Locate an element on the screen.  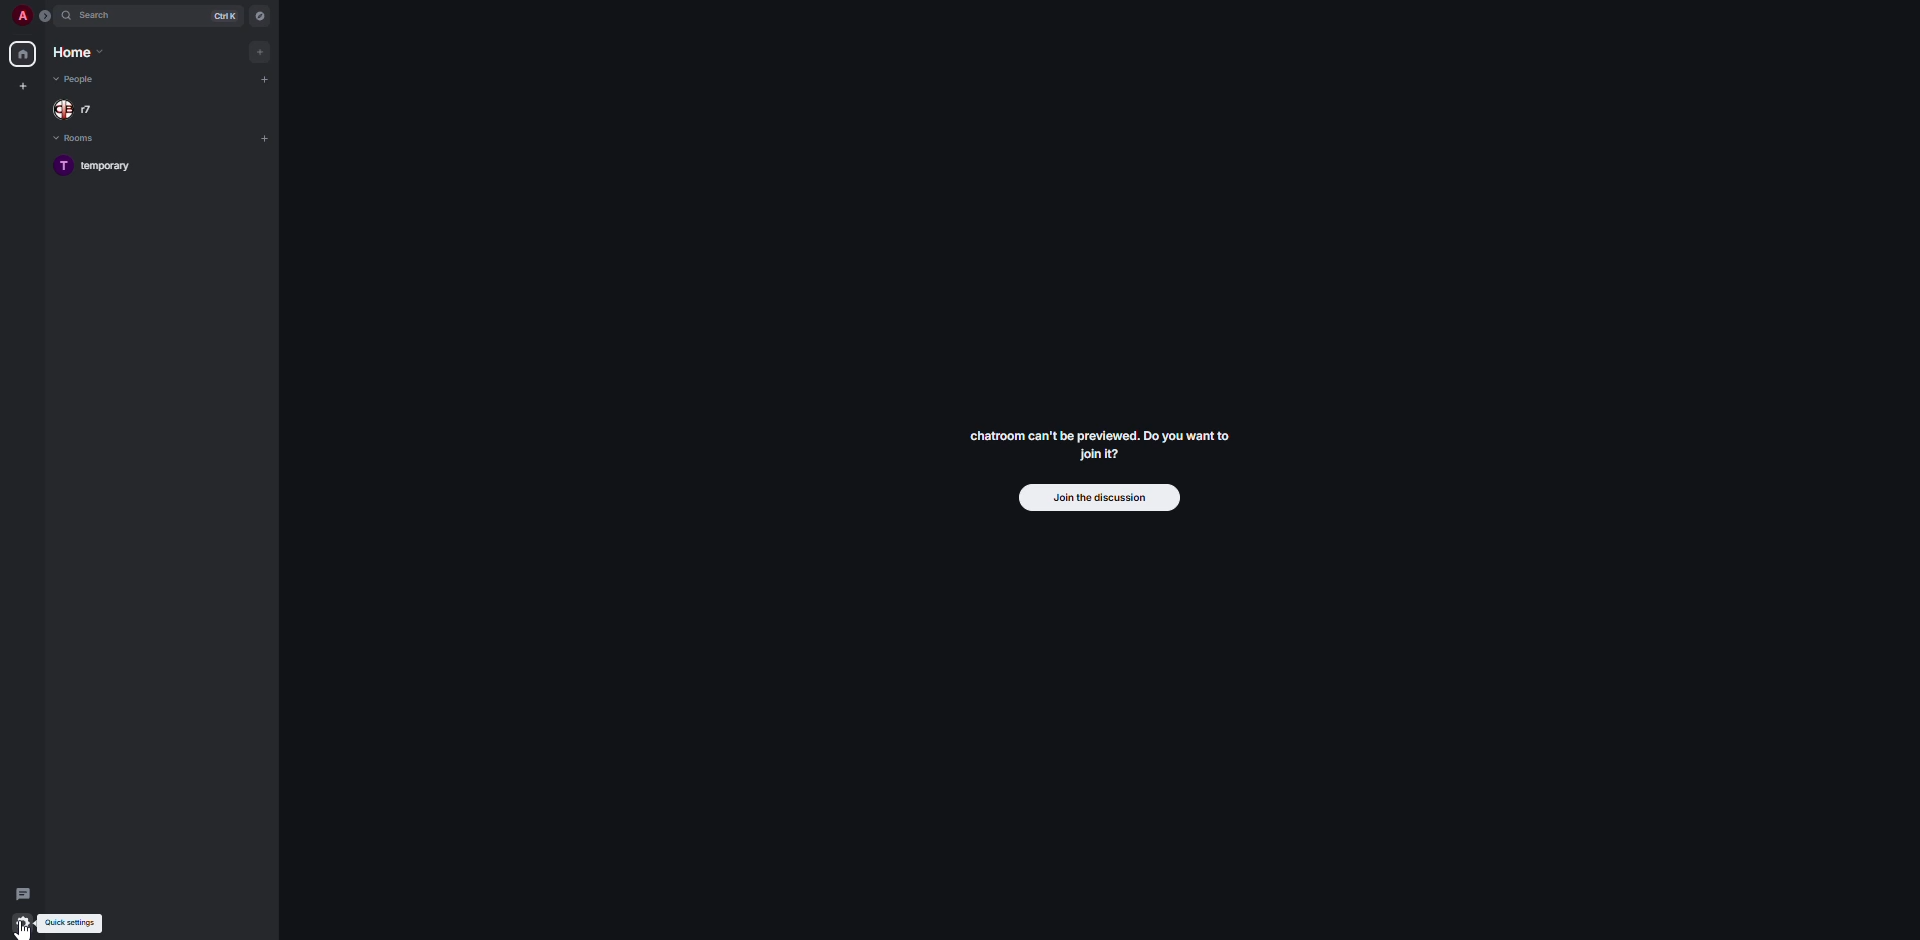
ctrl K is located at coordinates (222, 15).